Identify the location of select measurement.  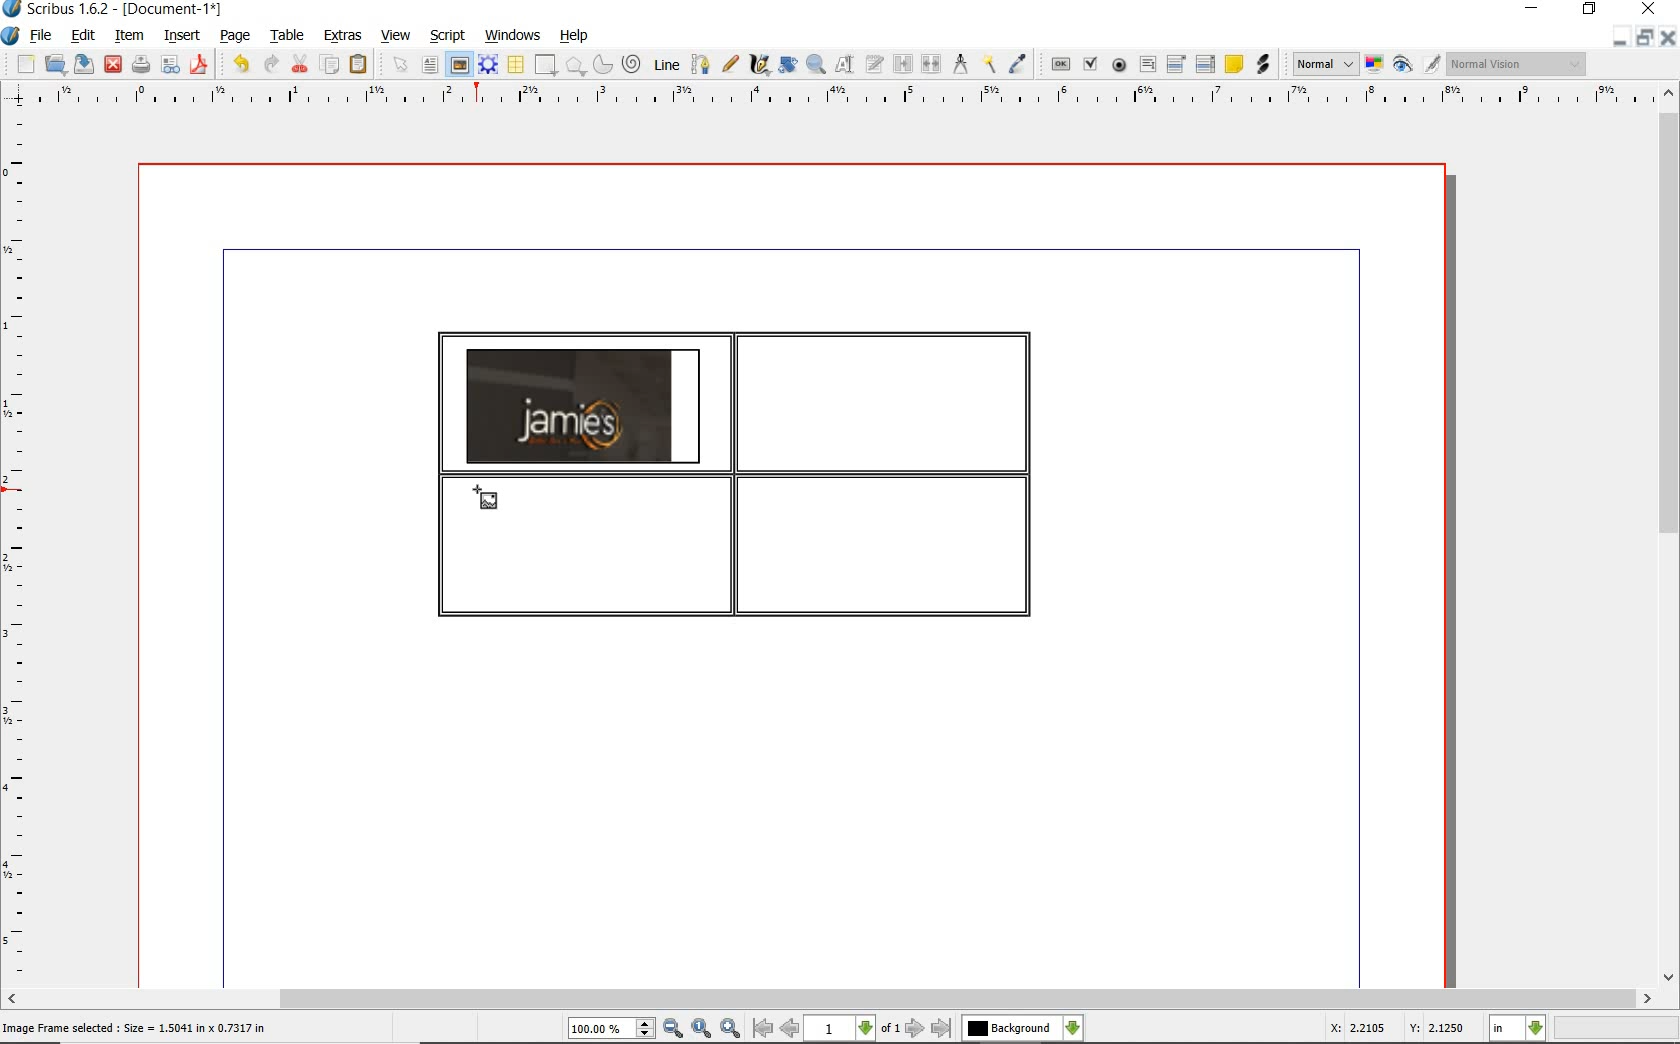
(1518, 1028).